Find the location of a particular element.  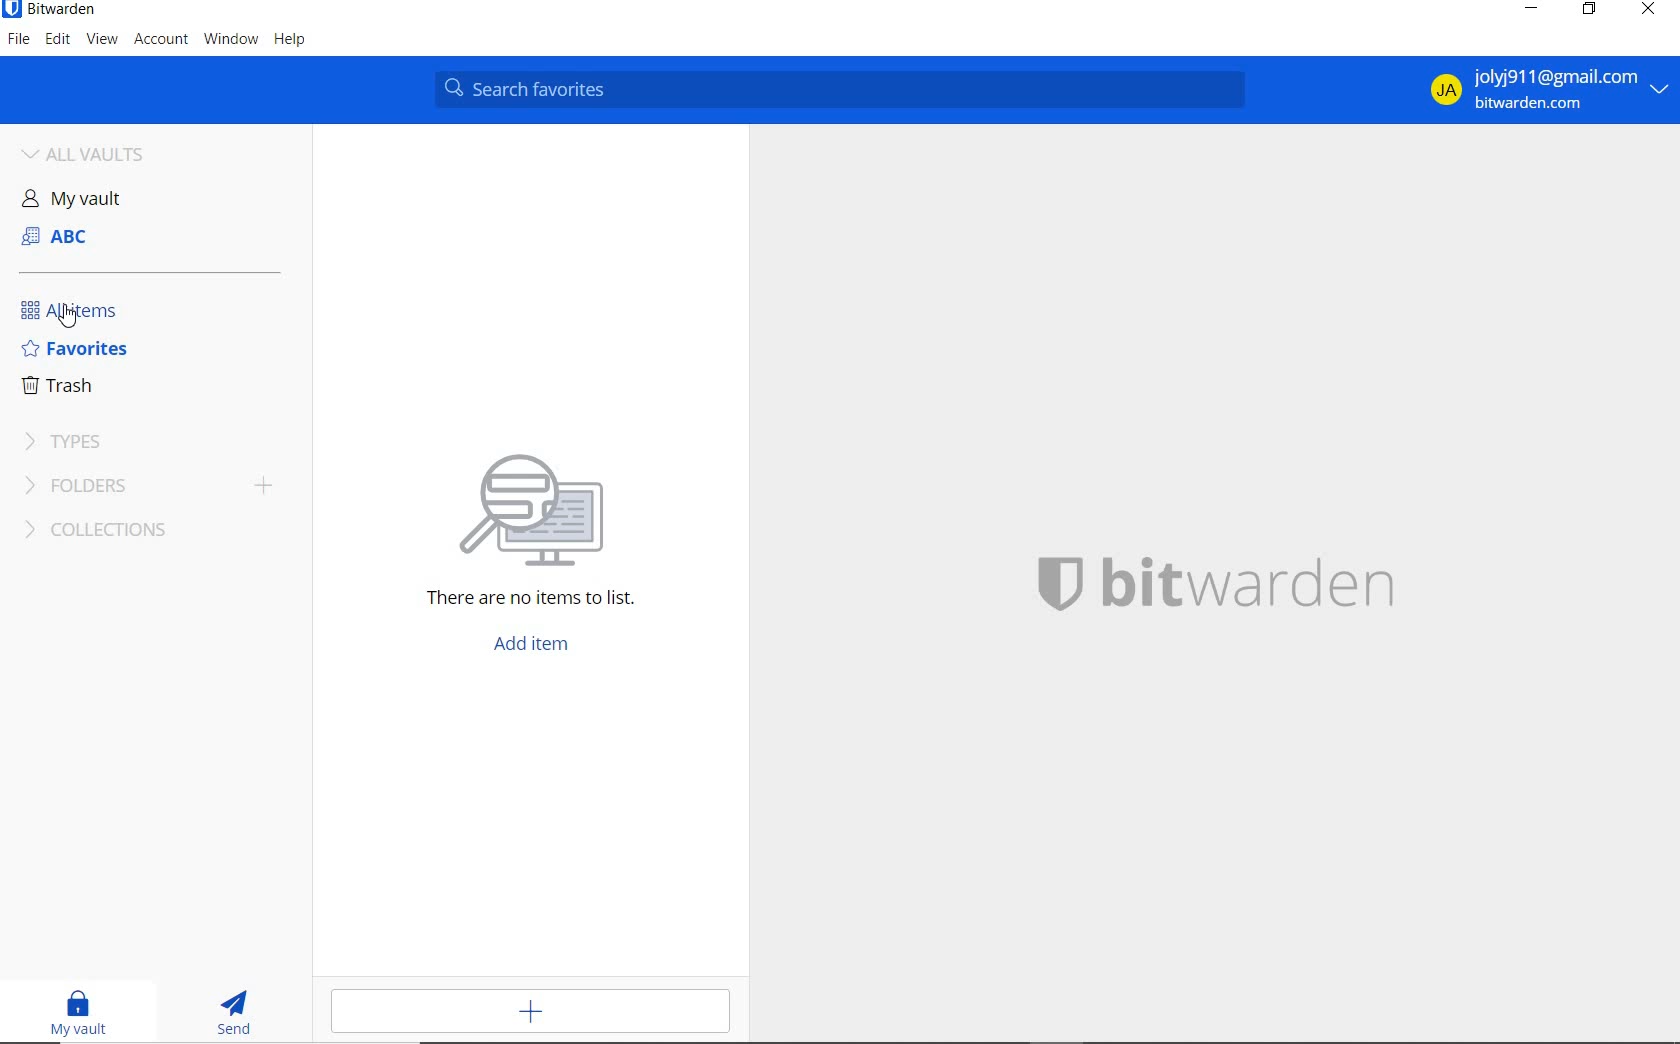

SYSTEM LOGO is located at coordinates (1253, 580).